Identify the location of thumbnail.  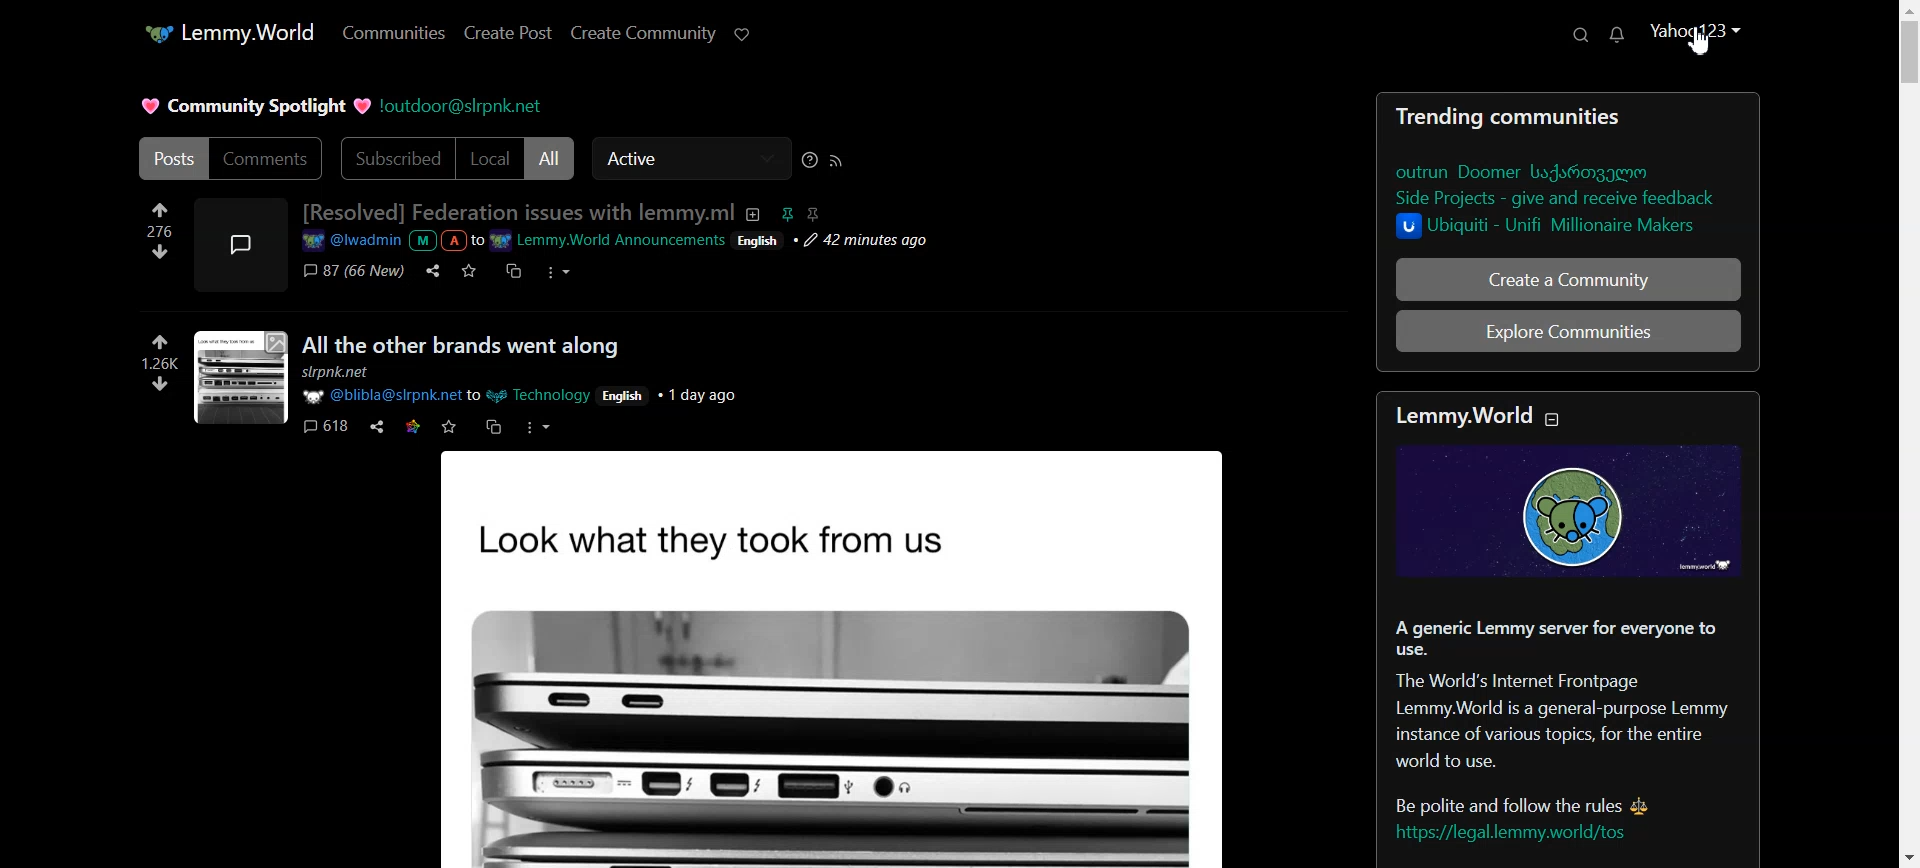
(240, 378).